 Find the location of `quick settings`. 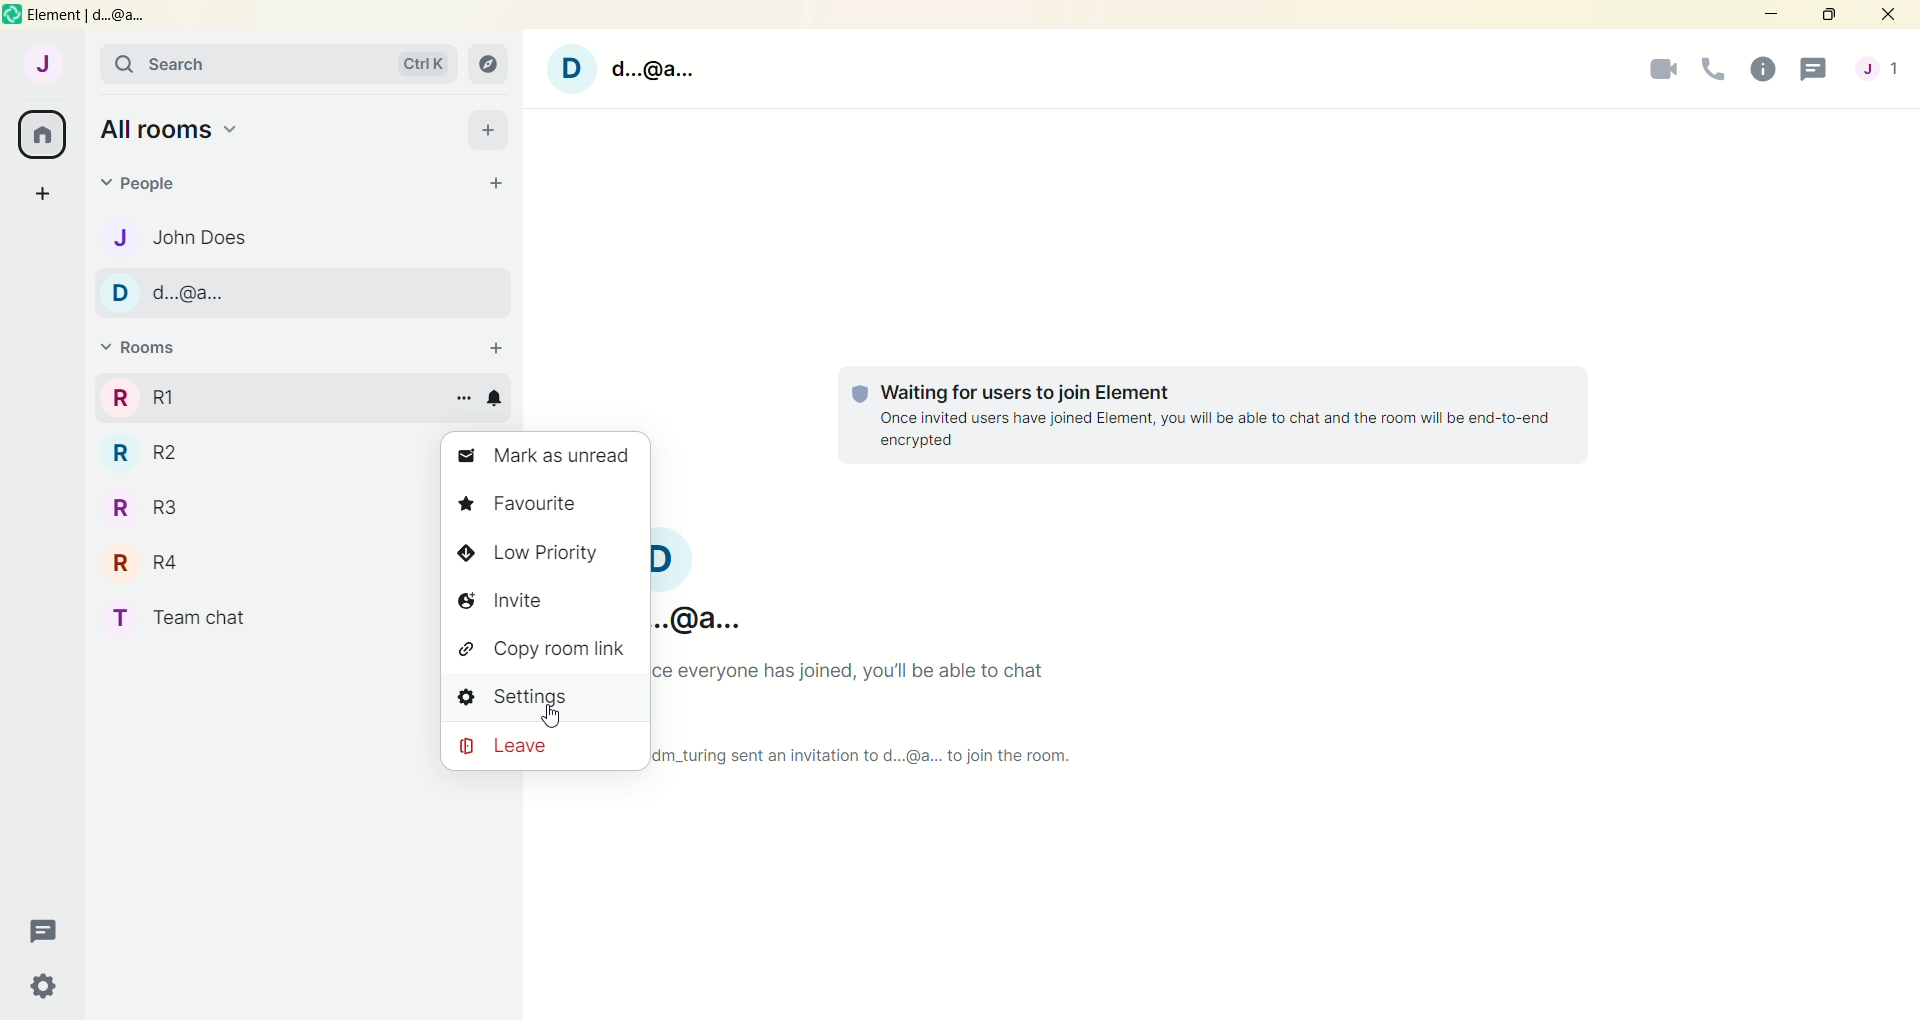

quick settings is located at coordinates (39, 985).